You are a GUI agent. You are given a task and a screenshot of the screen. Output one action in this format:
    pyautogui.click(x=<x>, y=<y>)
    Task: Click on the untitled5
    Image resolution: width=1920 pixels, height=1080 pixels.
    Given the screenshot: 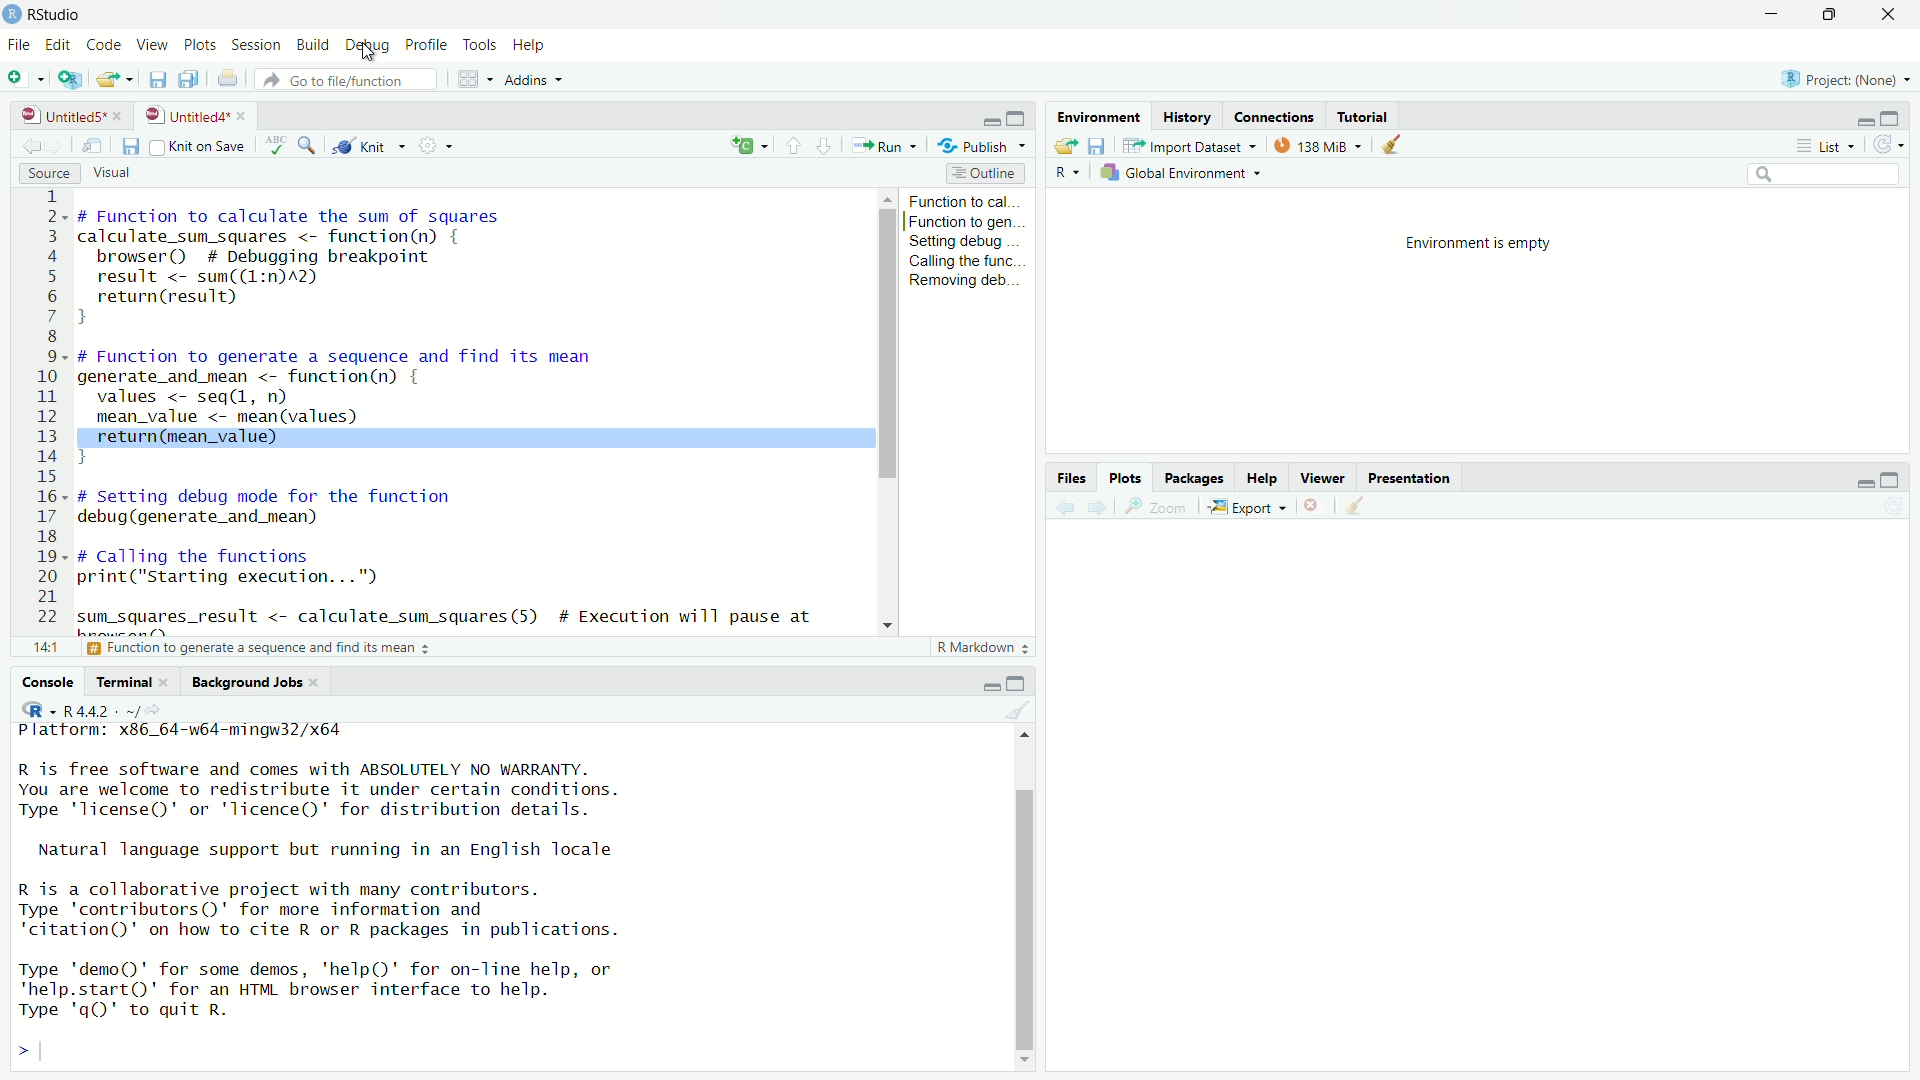 What is the action you would take?
    pyautogui.click(x=55, y=113)
    